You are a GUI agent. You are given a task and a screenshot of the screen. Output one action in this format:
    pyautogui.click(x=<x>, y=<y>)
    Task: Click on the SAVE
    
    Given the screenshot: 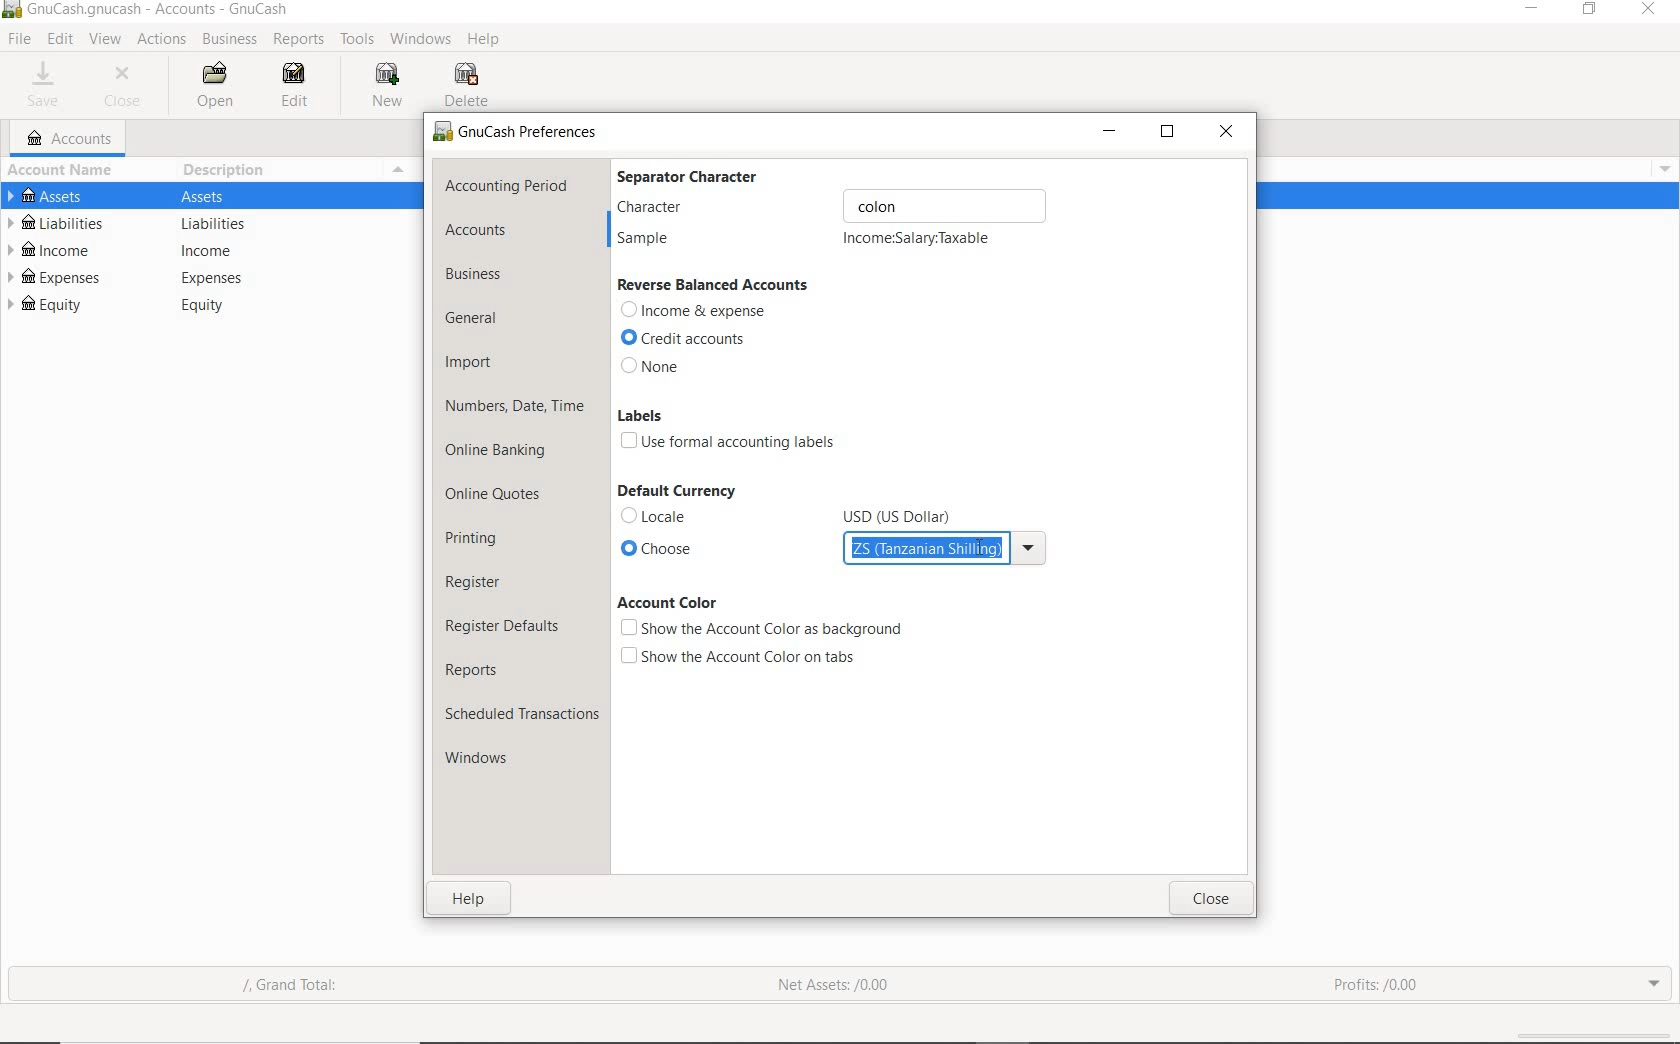 What is the action you would take?
    pyautogui.click(x=47, y=86)
    